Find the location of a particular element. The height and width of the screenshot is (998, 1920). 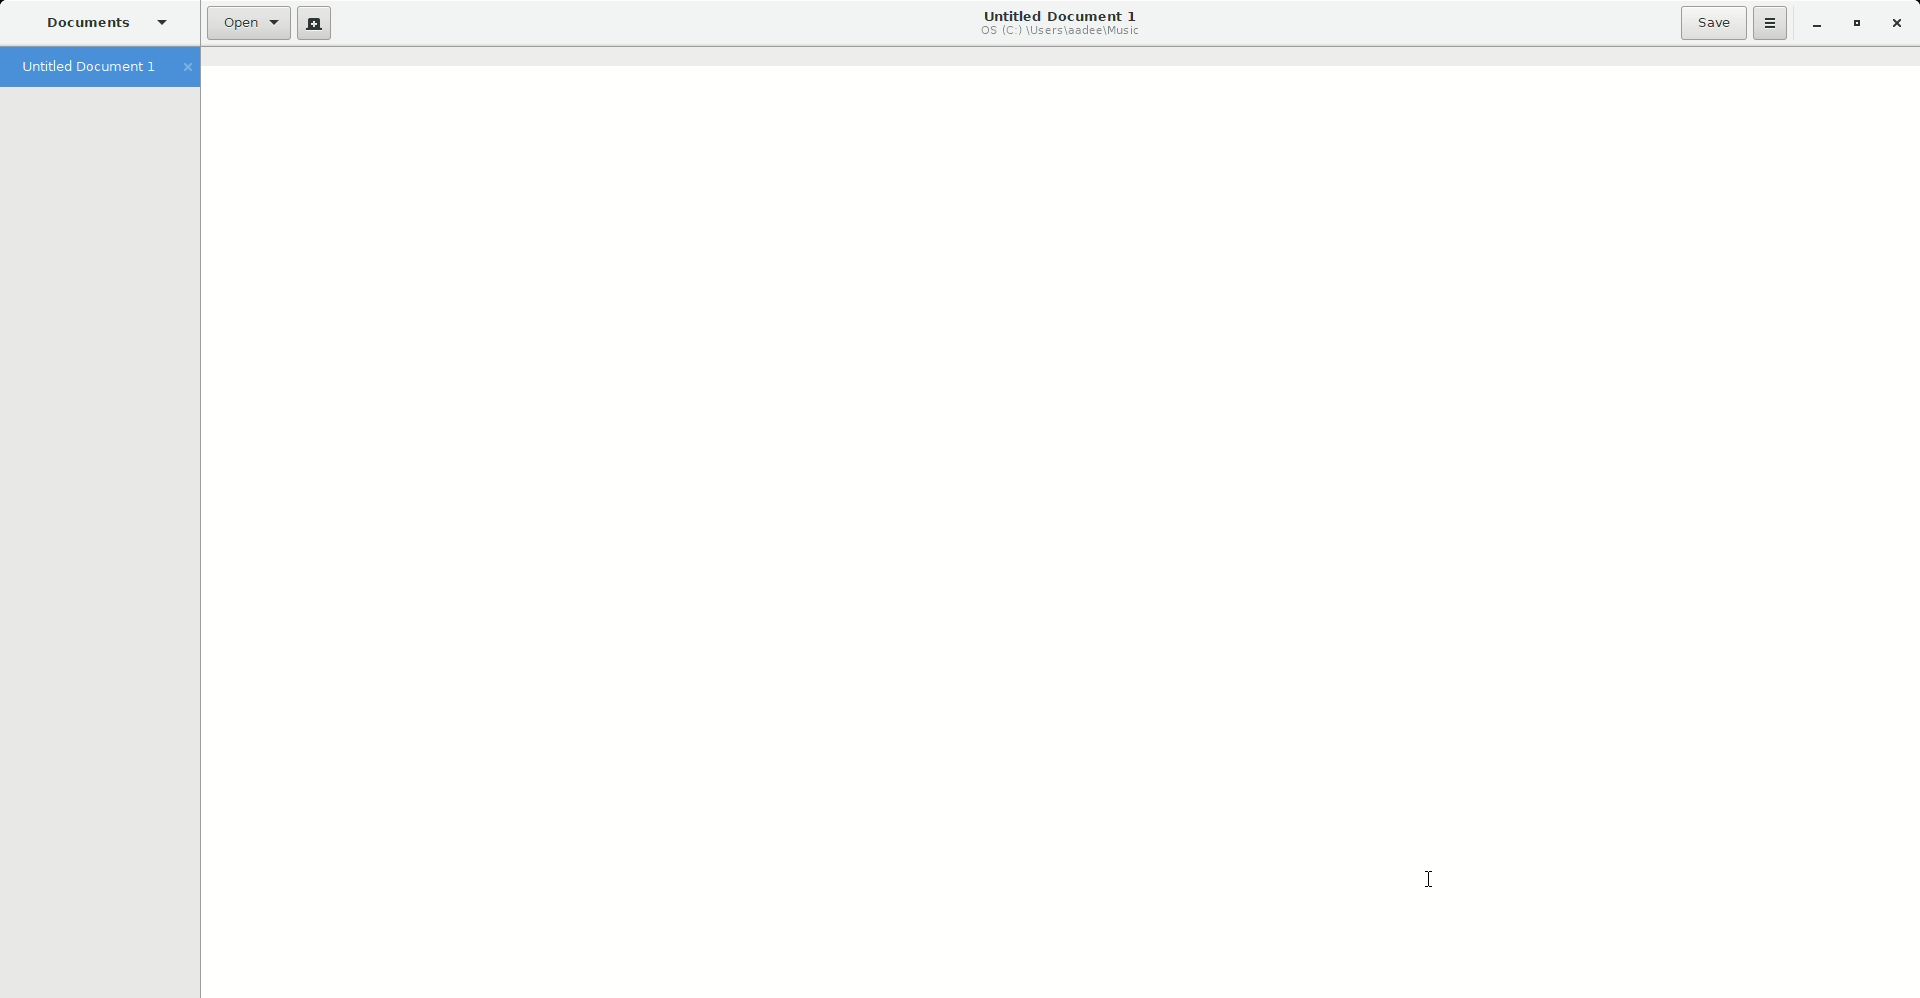

Save is located at coordinates (1710, 23).